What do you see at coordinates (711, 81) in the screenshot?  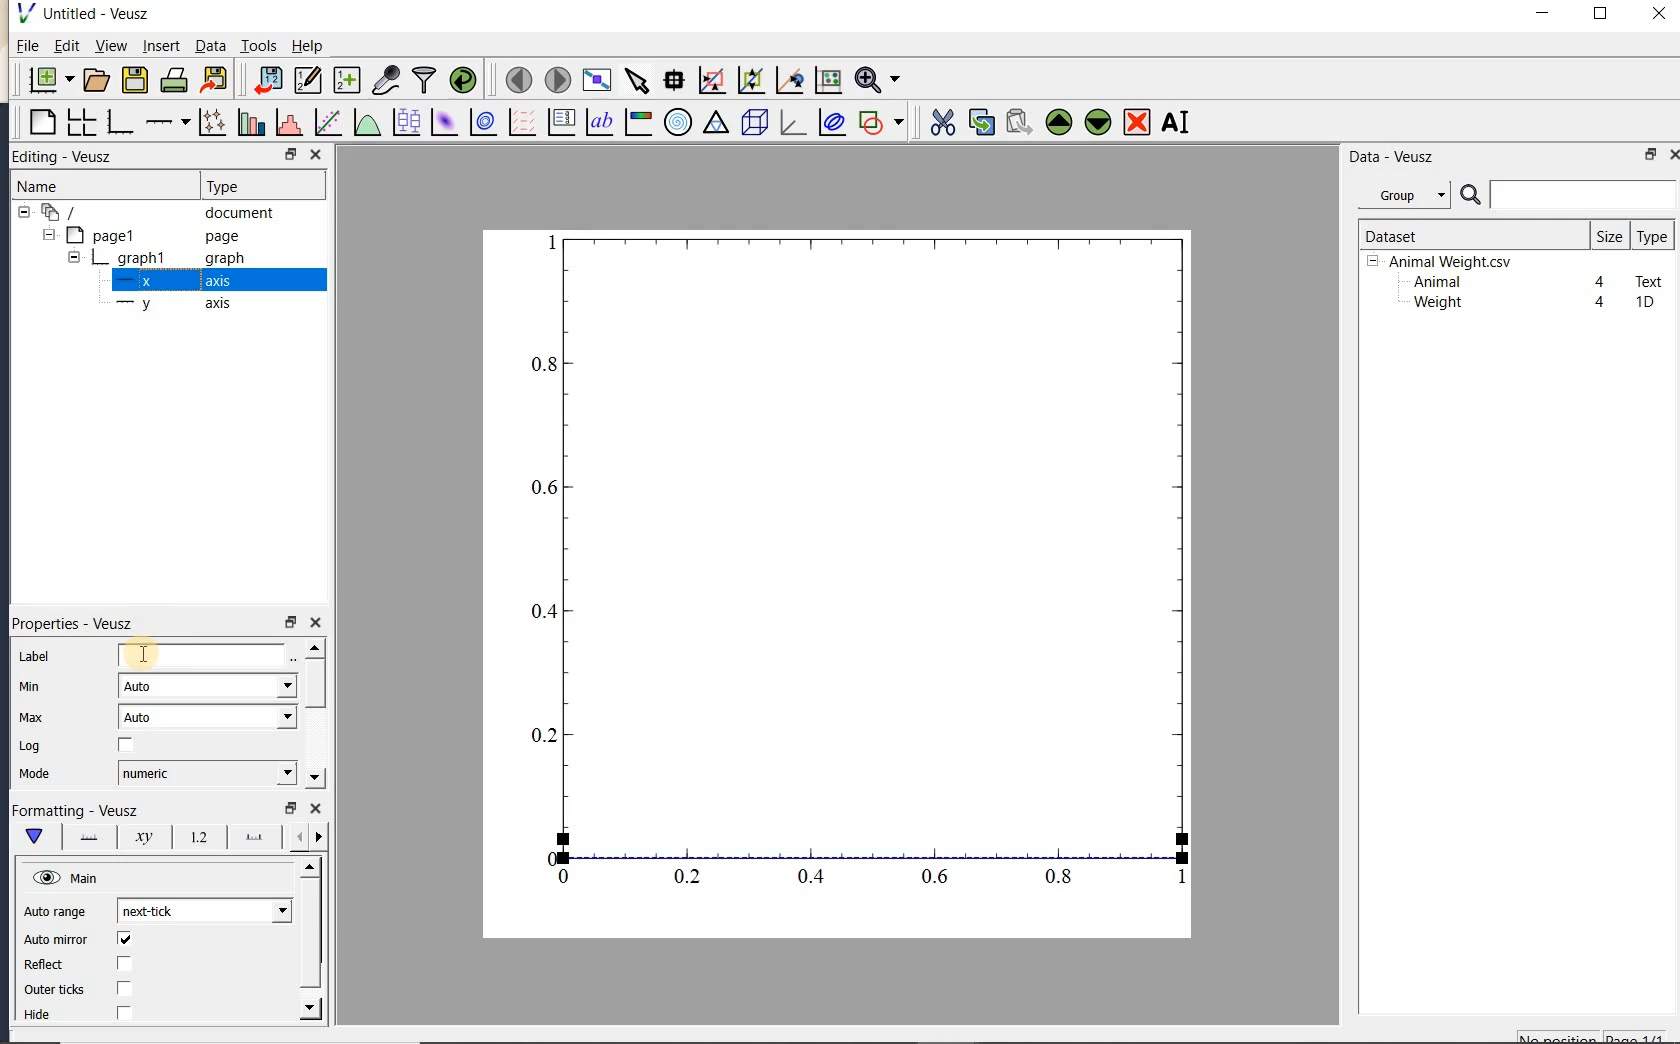 I see `click or draw a rectangle to zoom graph axes` at bounding box center [711, 81].